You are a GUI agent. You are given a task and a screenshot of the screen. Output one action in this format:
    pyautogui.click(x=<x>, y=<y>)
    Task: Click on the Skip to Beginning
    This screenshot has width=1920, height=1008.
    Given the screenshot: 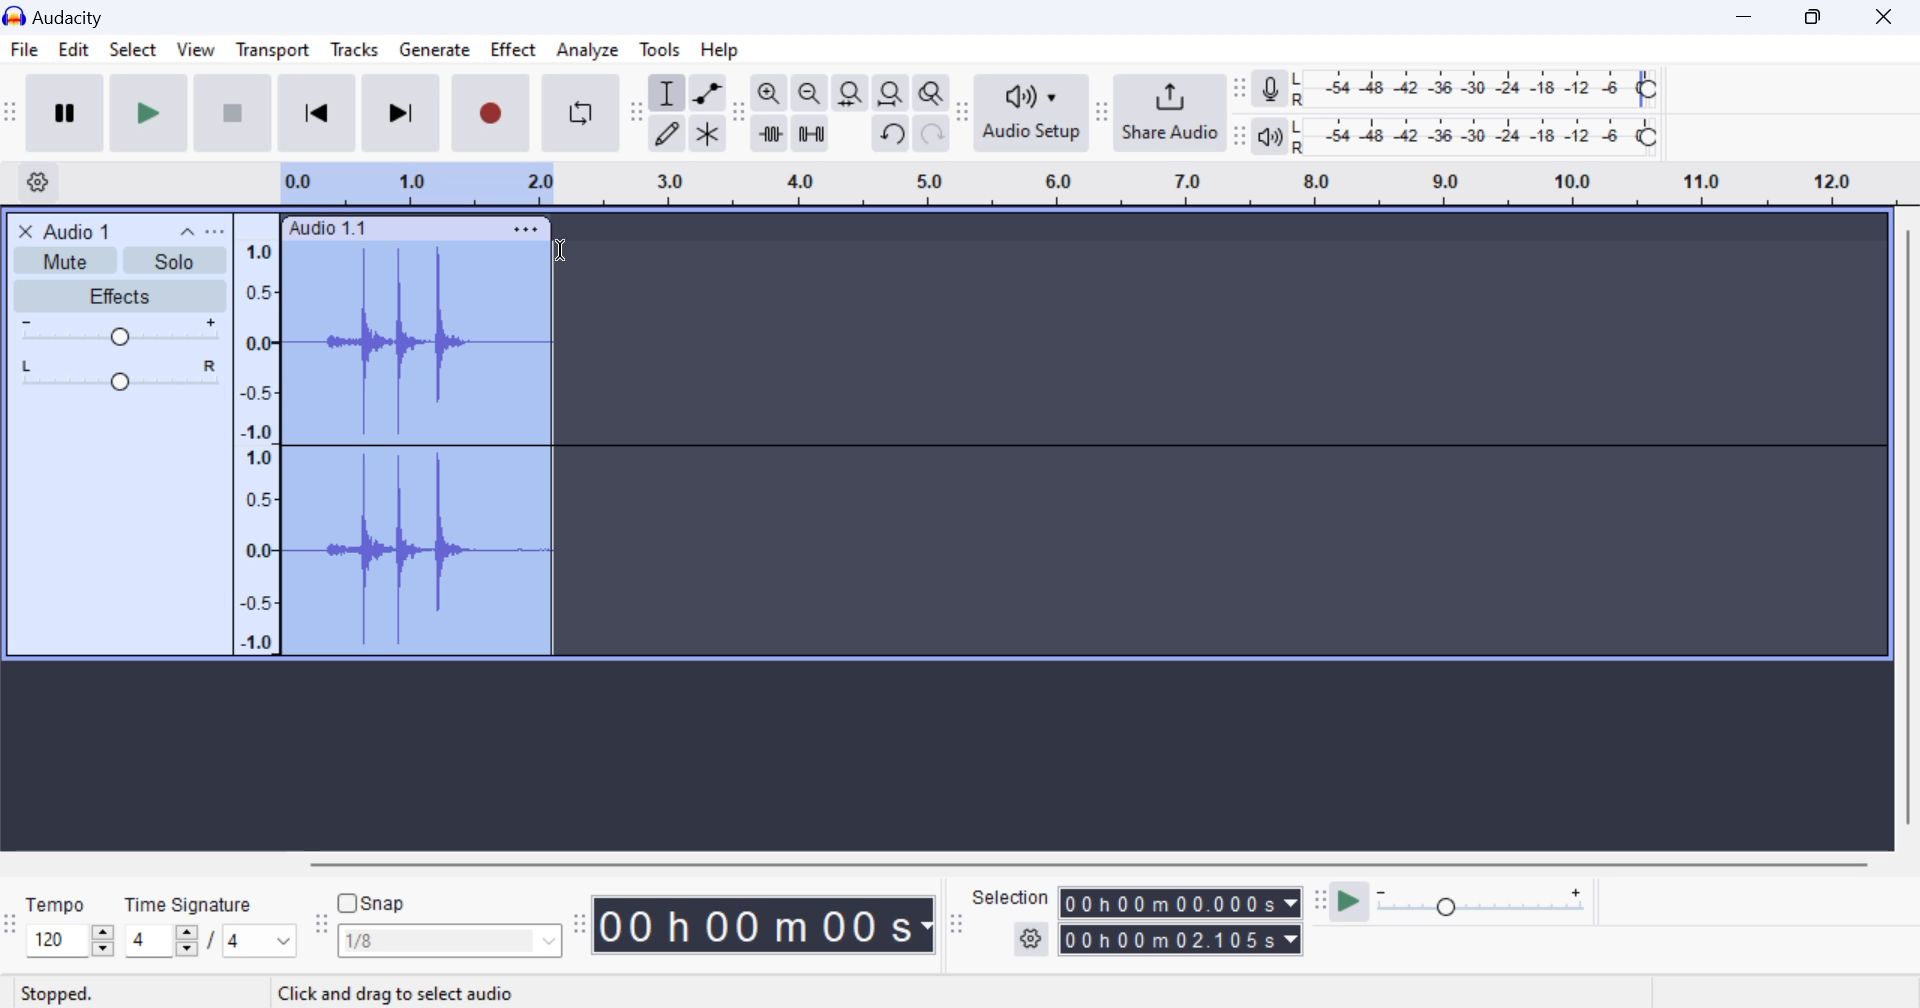 What is the action you would take?
    pyautogui.click(x=316, y=114)
    